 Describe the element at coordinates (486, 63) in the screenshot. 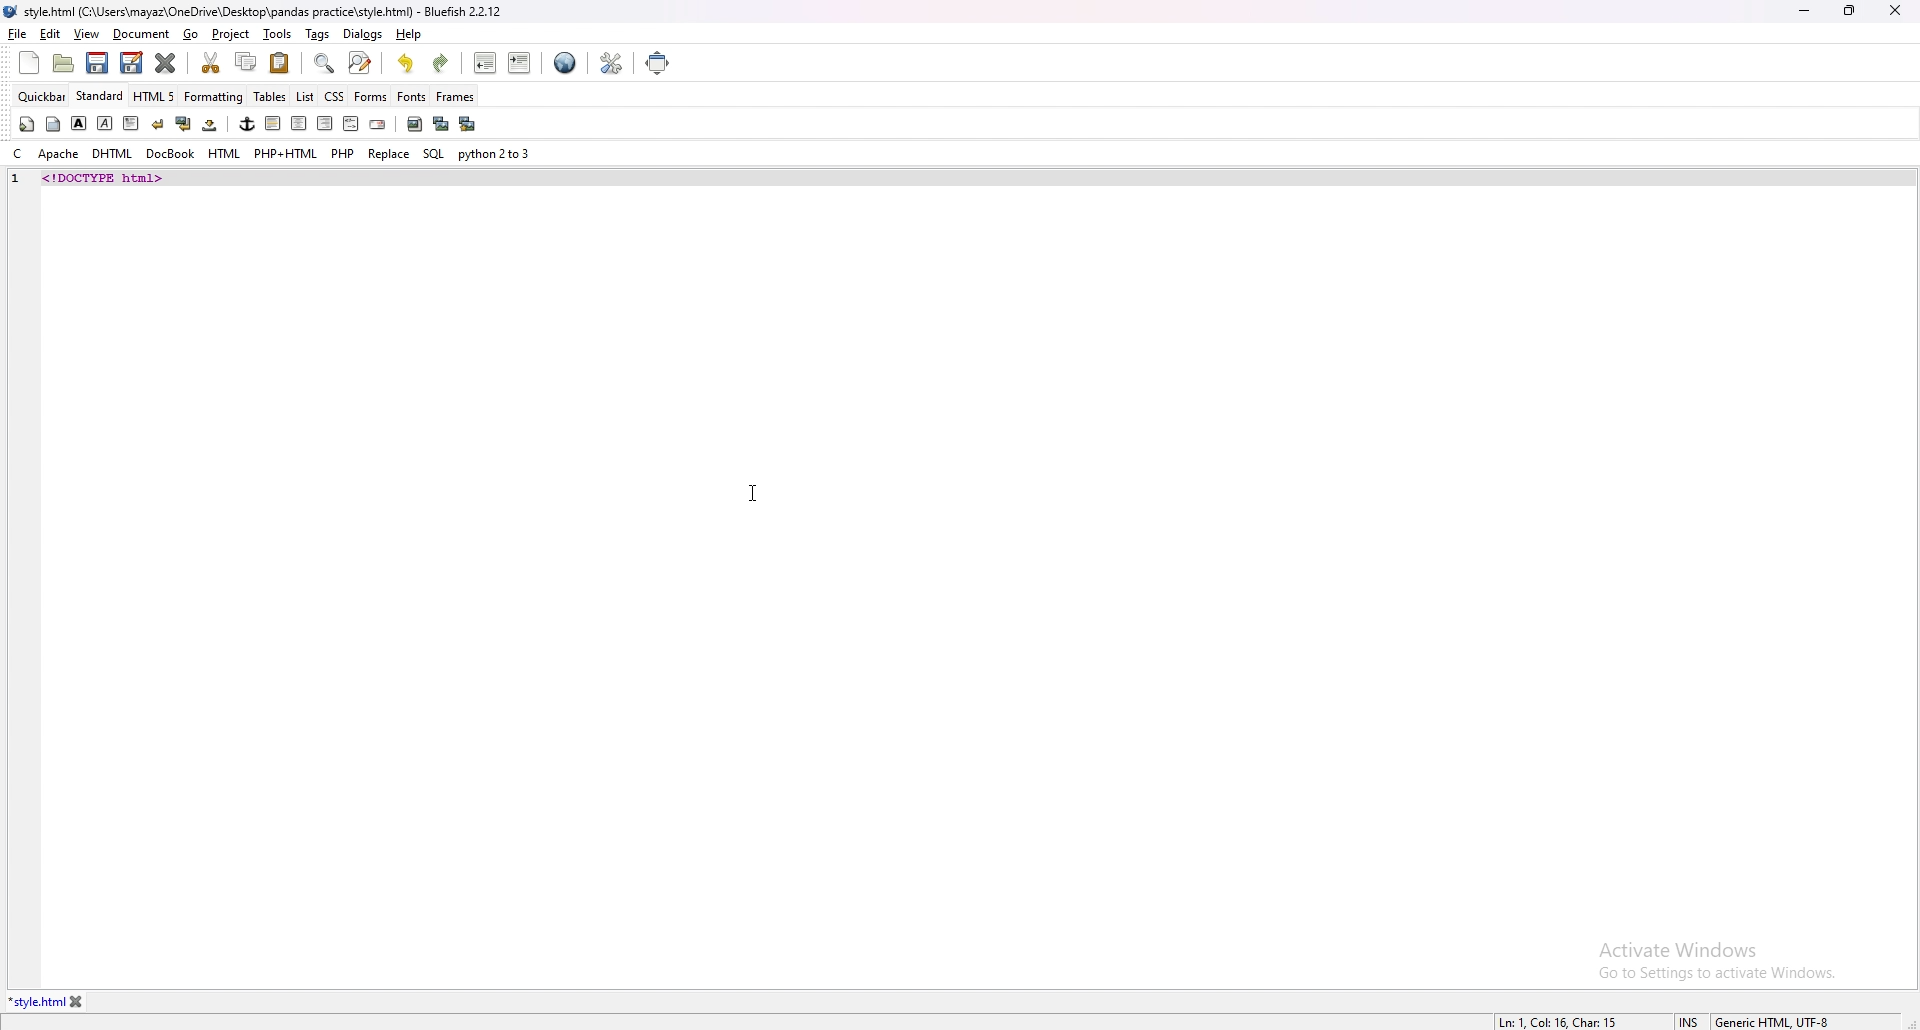

I see `unindent` at that location.